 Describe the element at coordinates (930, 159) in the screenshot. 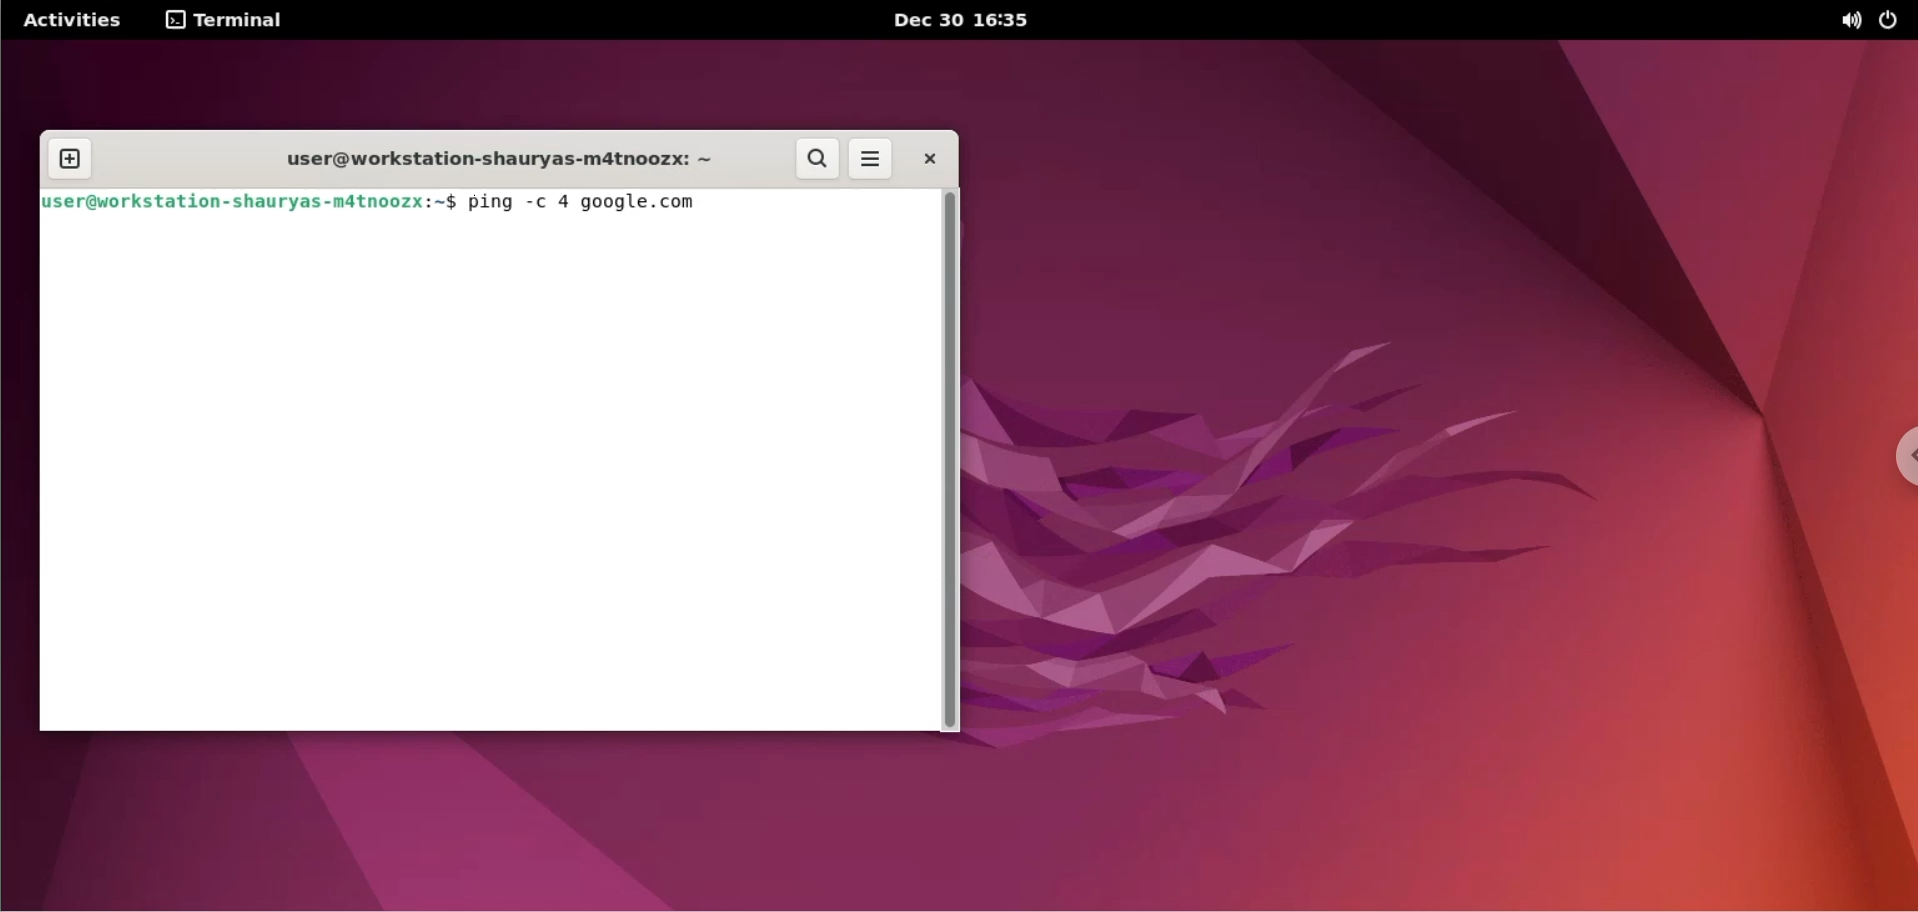

I see `close` at that location.